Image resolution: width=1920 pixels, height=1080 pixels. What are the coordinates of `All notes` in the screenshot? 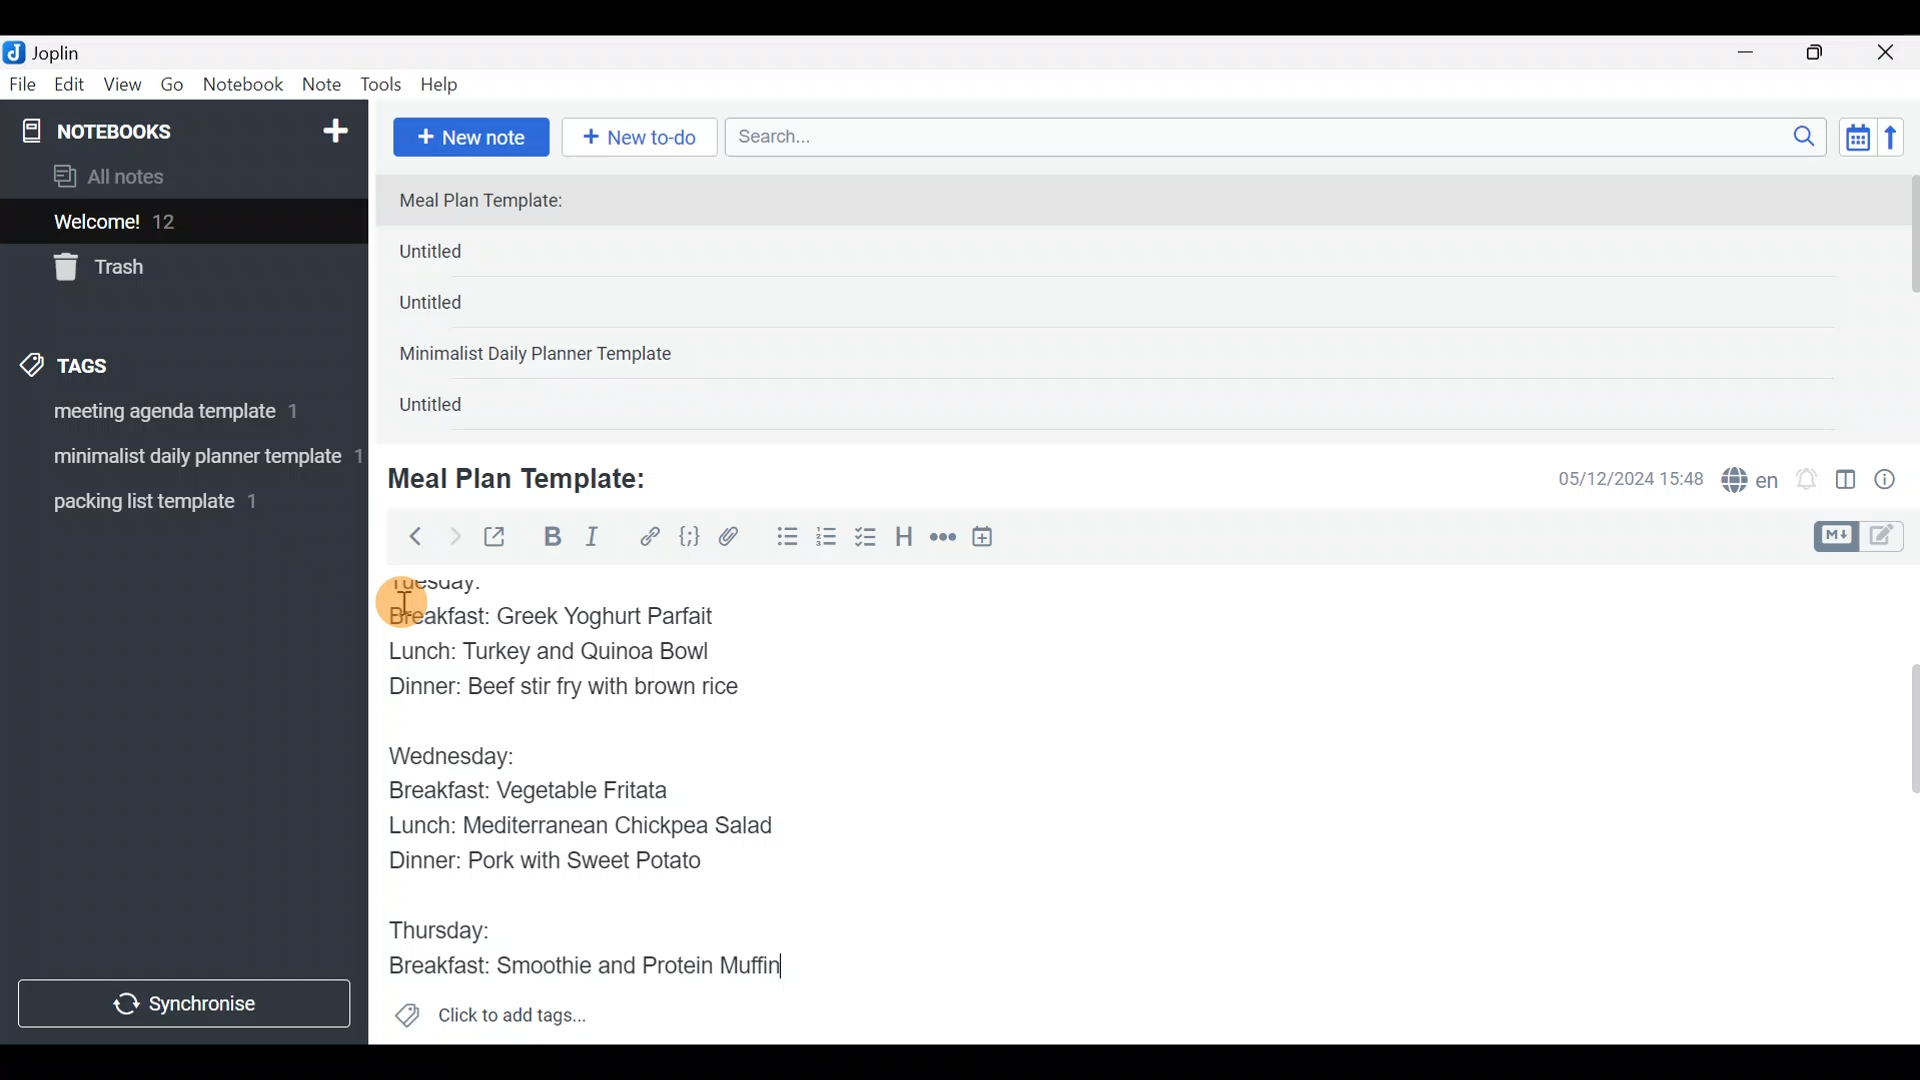 It's located at (179, 178).